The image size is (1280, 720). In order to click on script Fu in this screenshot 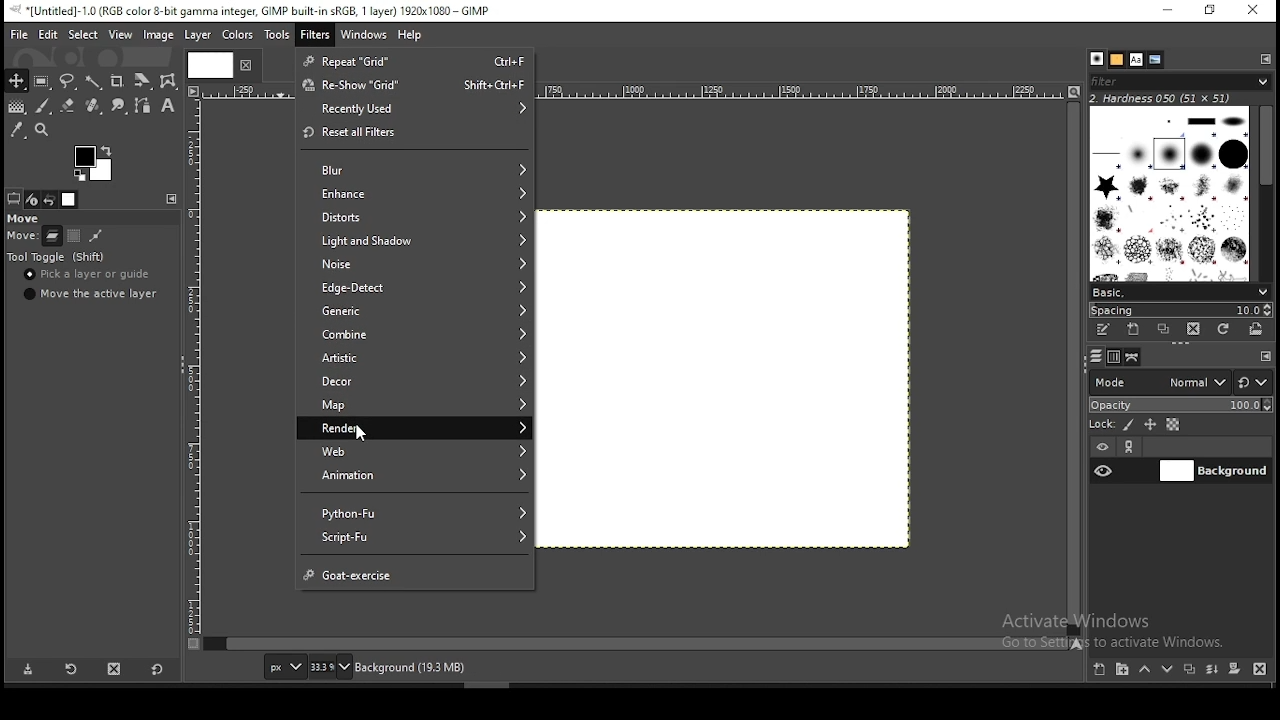, I will do `click(414, 539)`.